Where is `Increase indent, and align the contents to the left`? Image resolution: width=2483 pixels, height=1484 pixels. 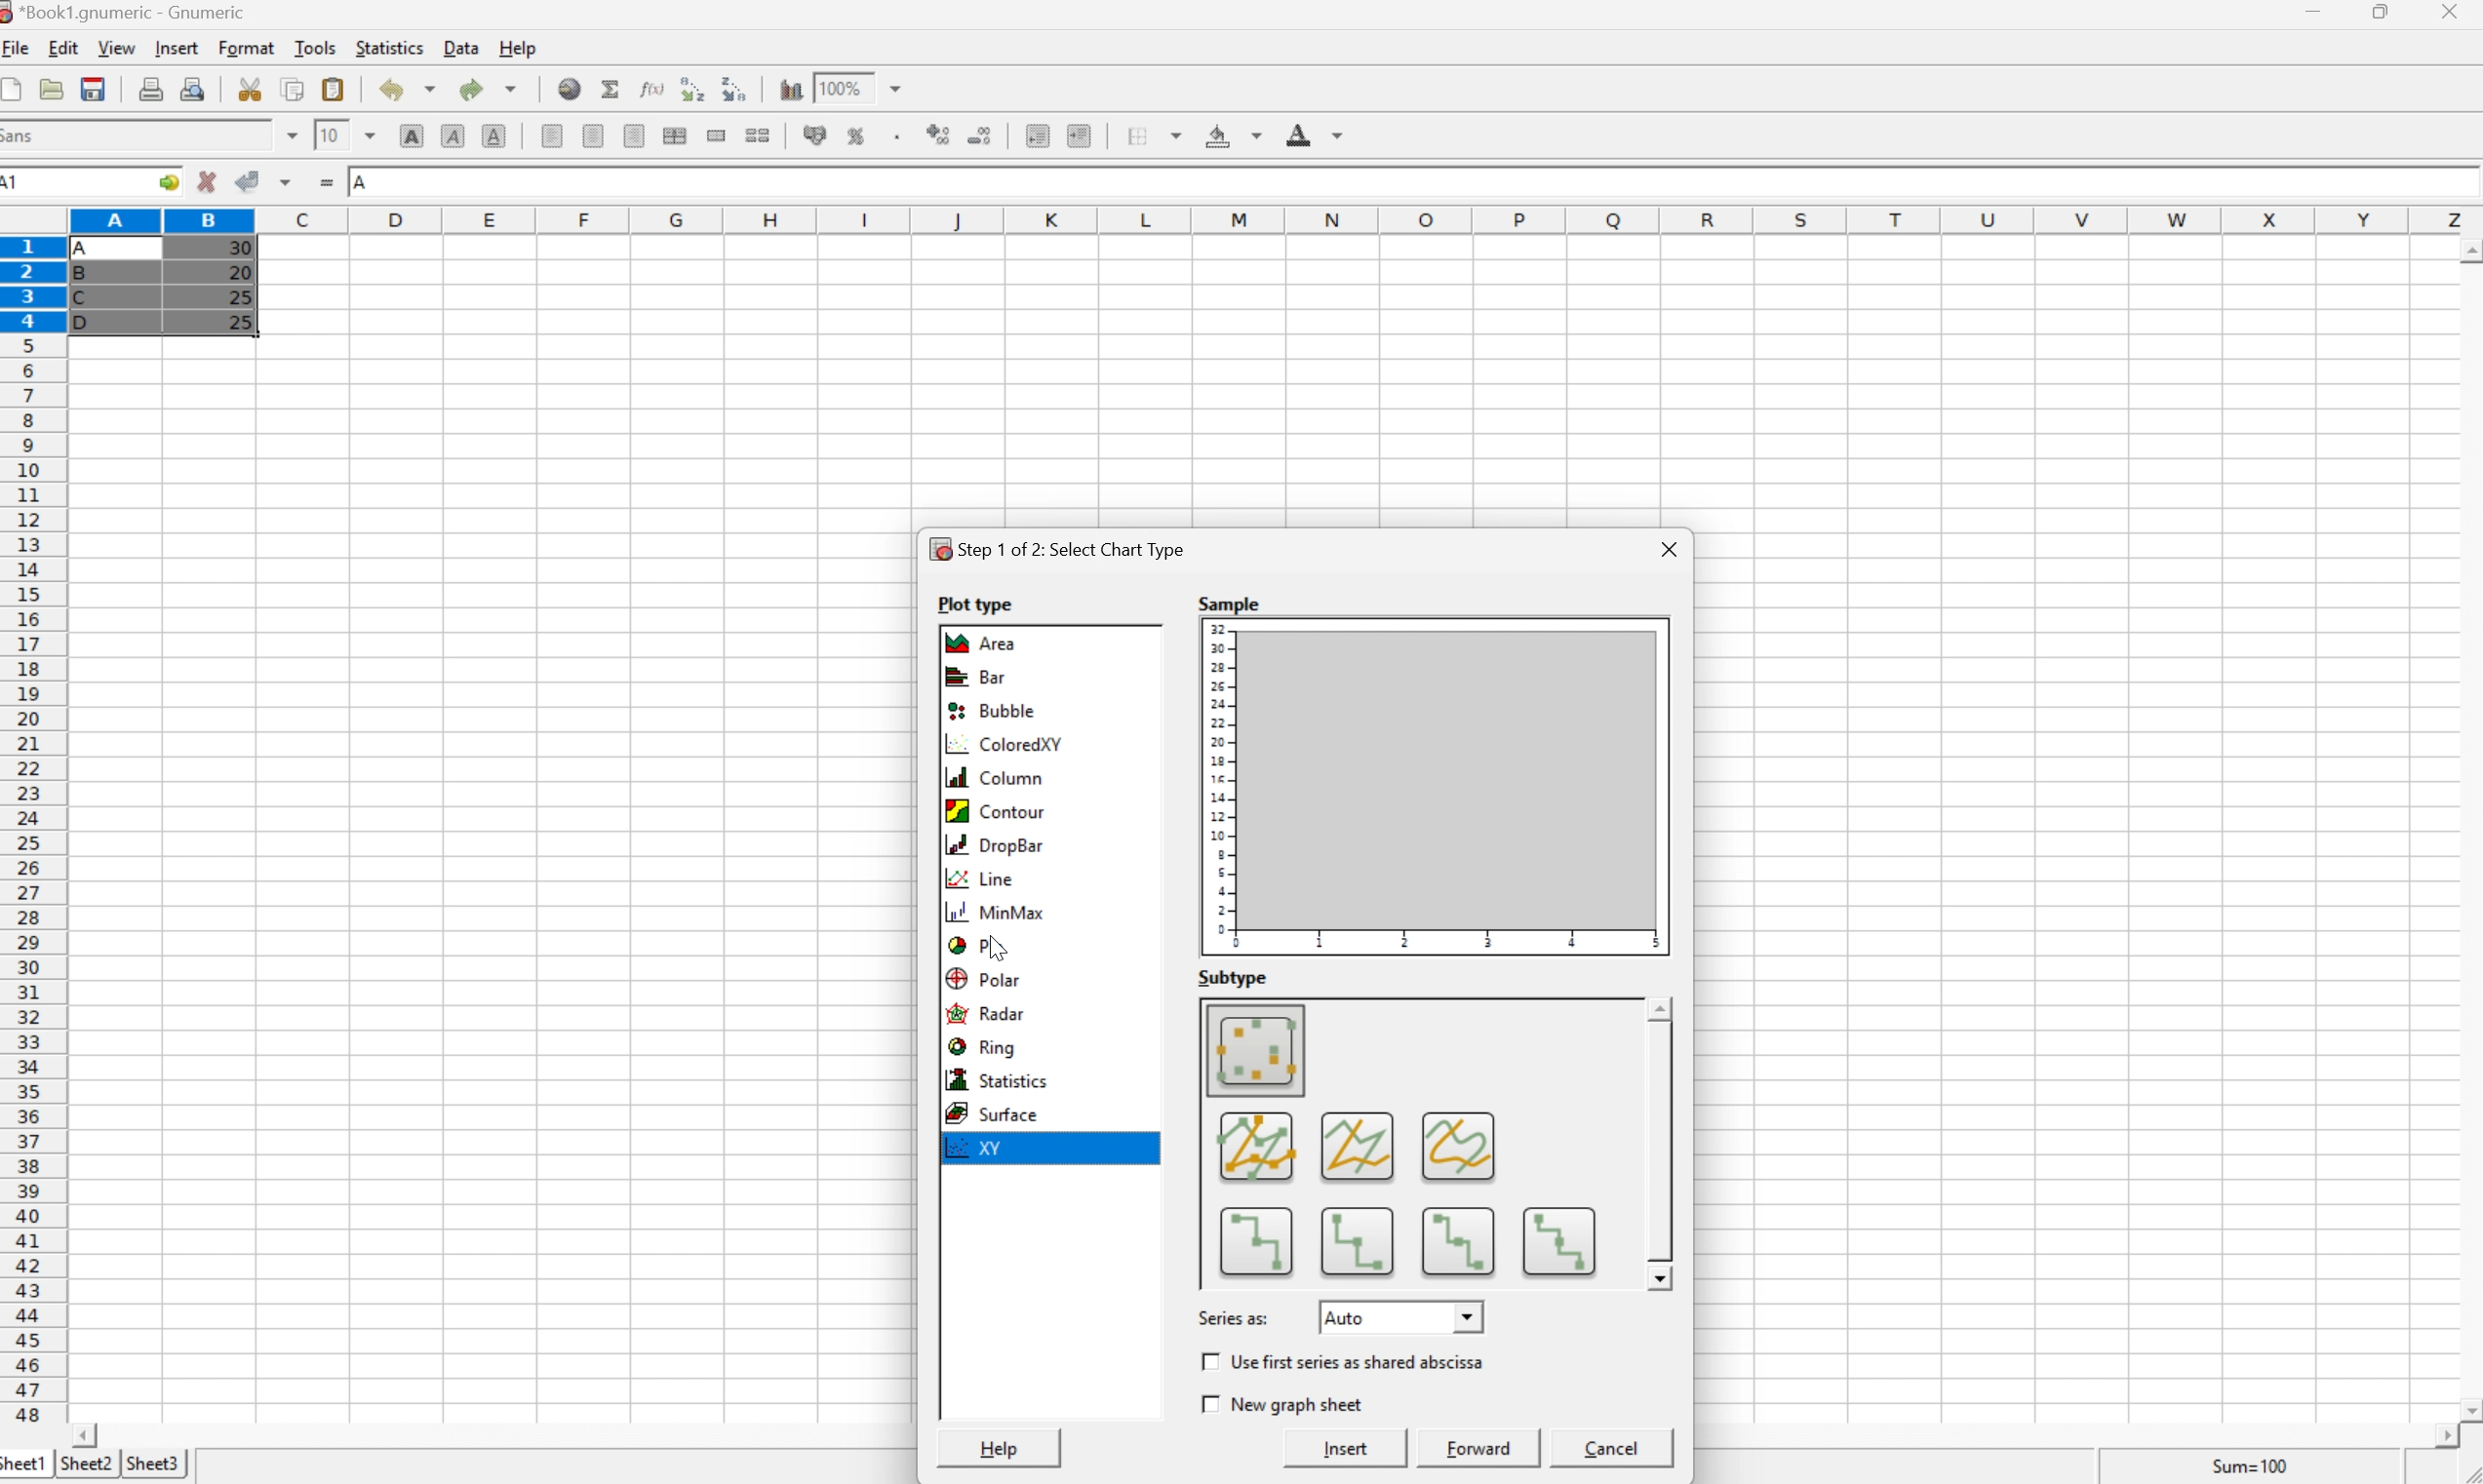 Increase indent, and align the contents to the left is located at coordinates (1085, 136).